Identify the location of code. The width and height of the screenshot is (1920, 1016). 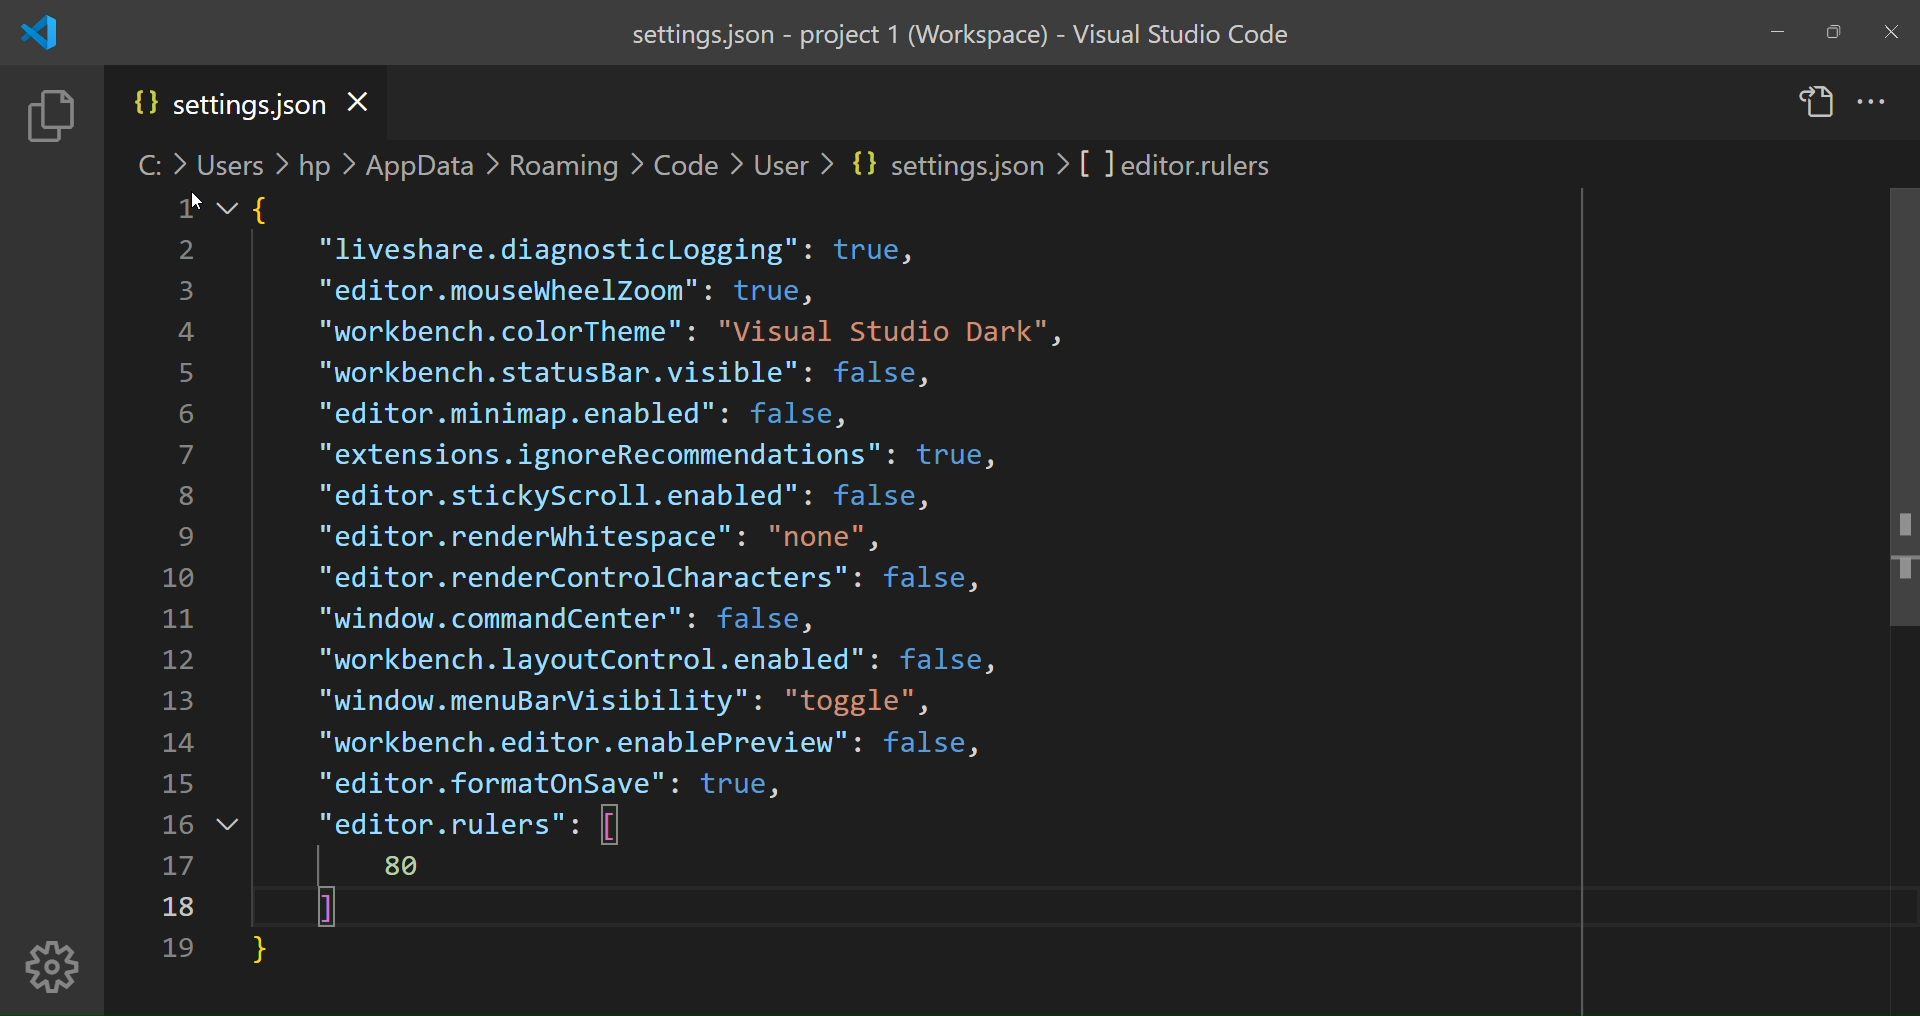
(660, 495).